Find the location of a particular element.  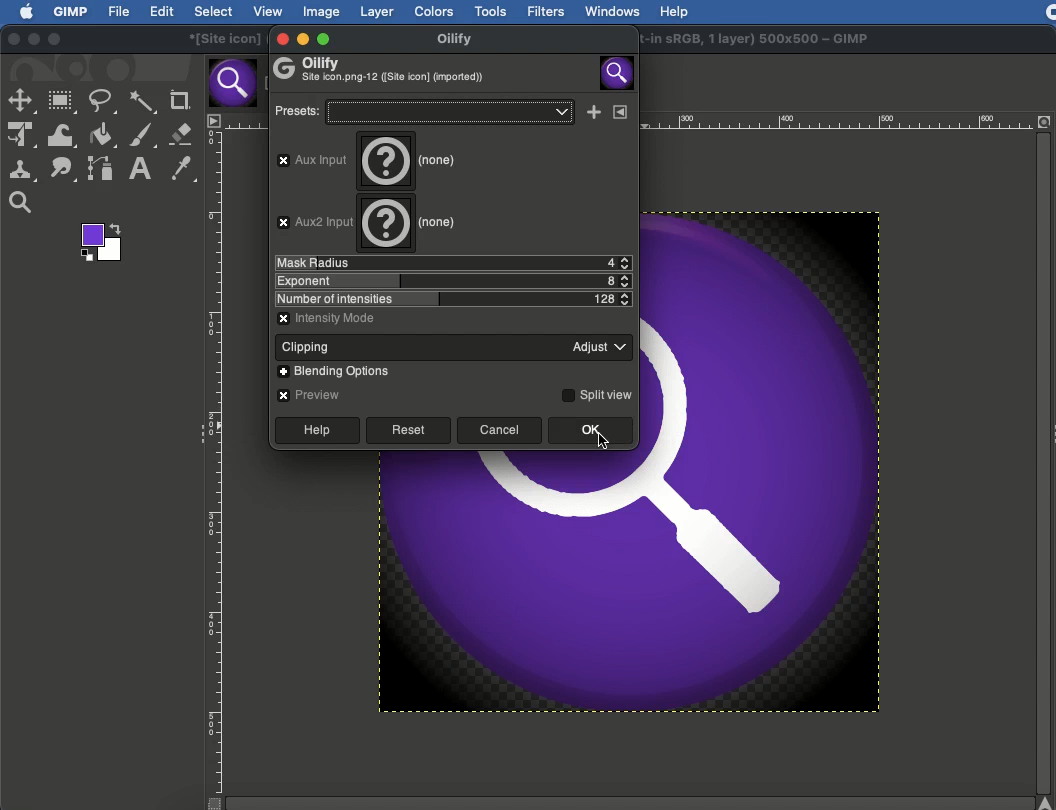

Menu is located at coordinates (621, 112).